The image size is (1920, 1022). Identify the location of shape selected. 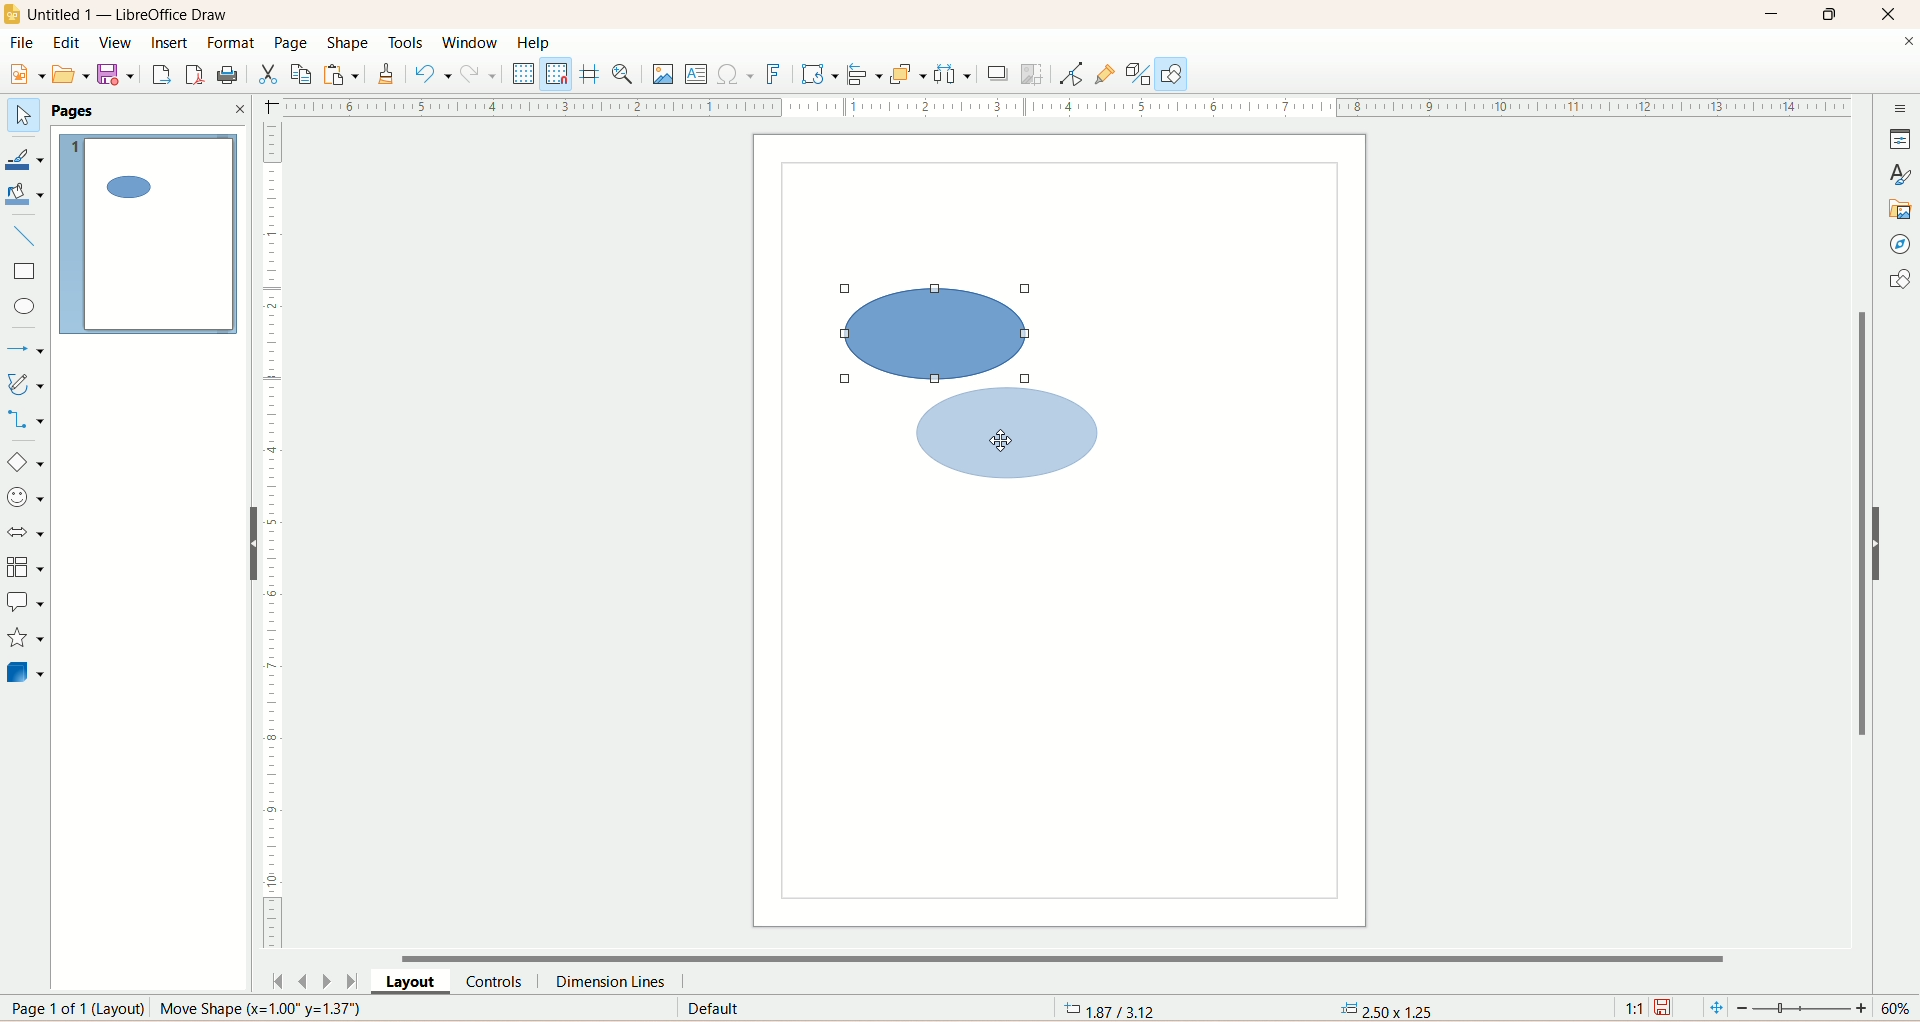
(931, 328).